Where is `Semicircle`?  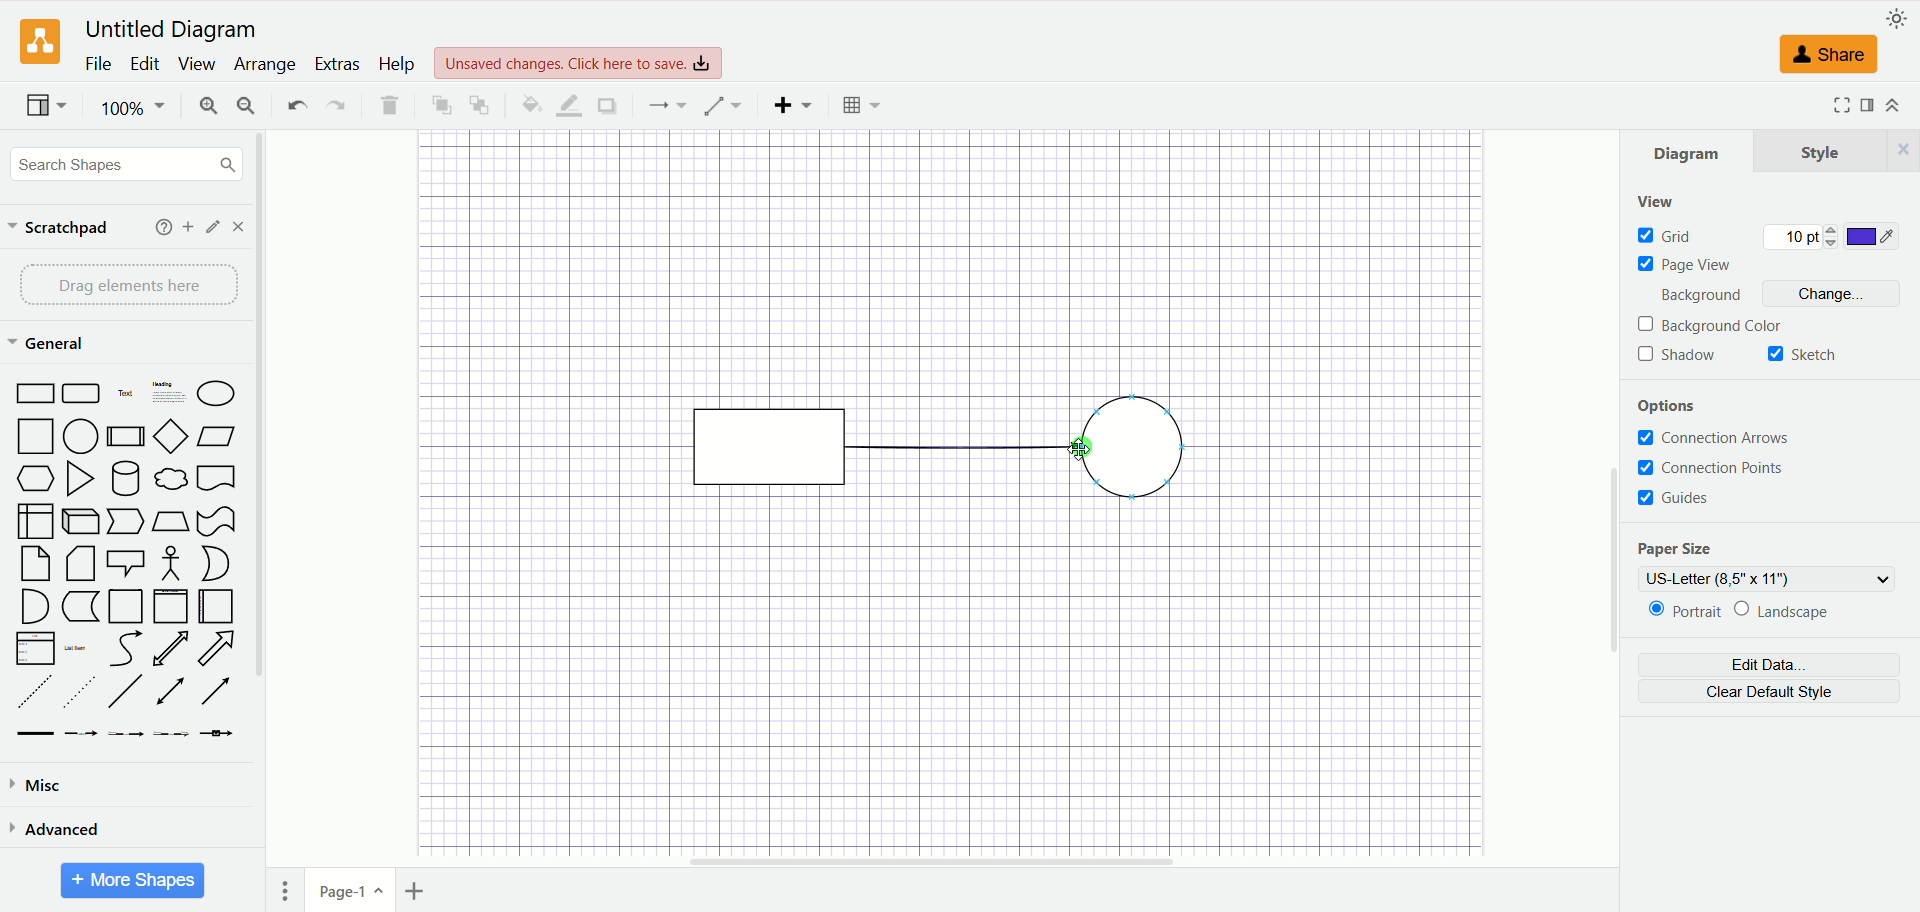
Semicircle is located at coordinates (35, 606).